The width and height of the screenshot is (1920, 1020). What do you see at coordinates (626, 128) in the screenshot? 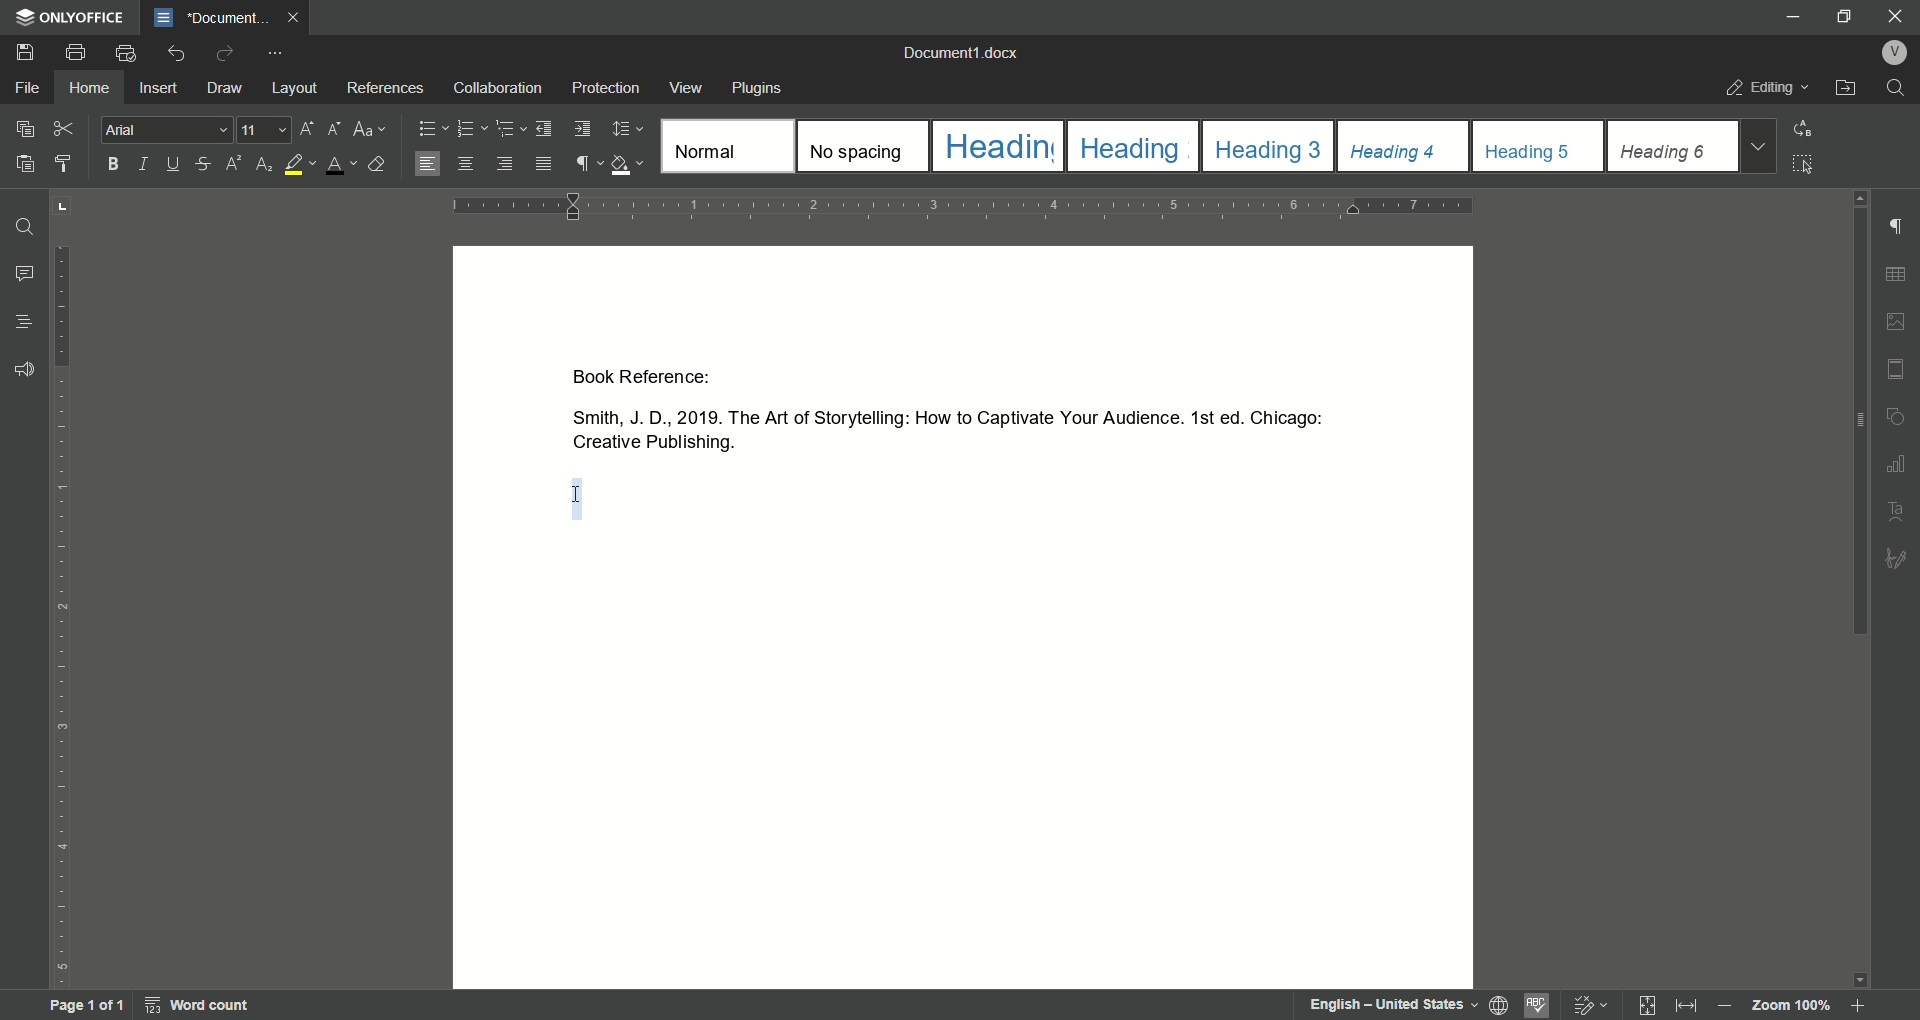
I see `paragraph line spacing` at bounding box center [626, 128].